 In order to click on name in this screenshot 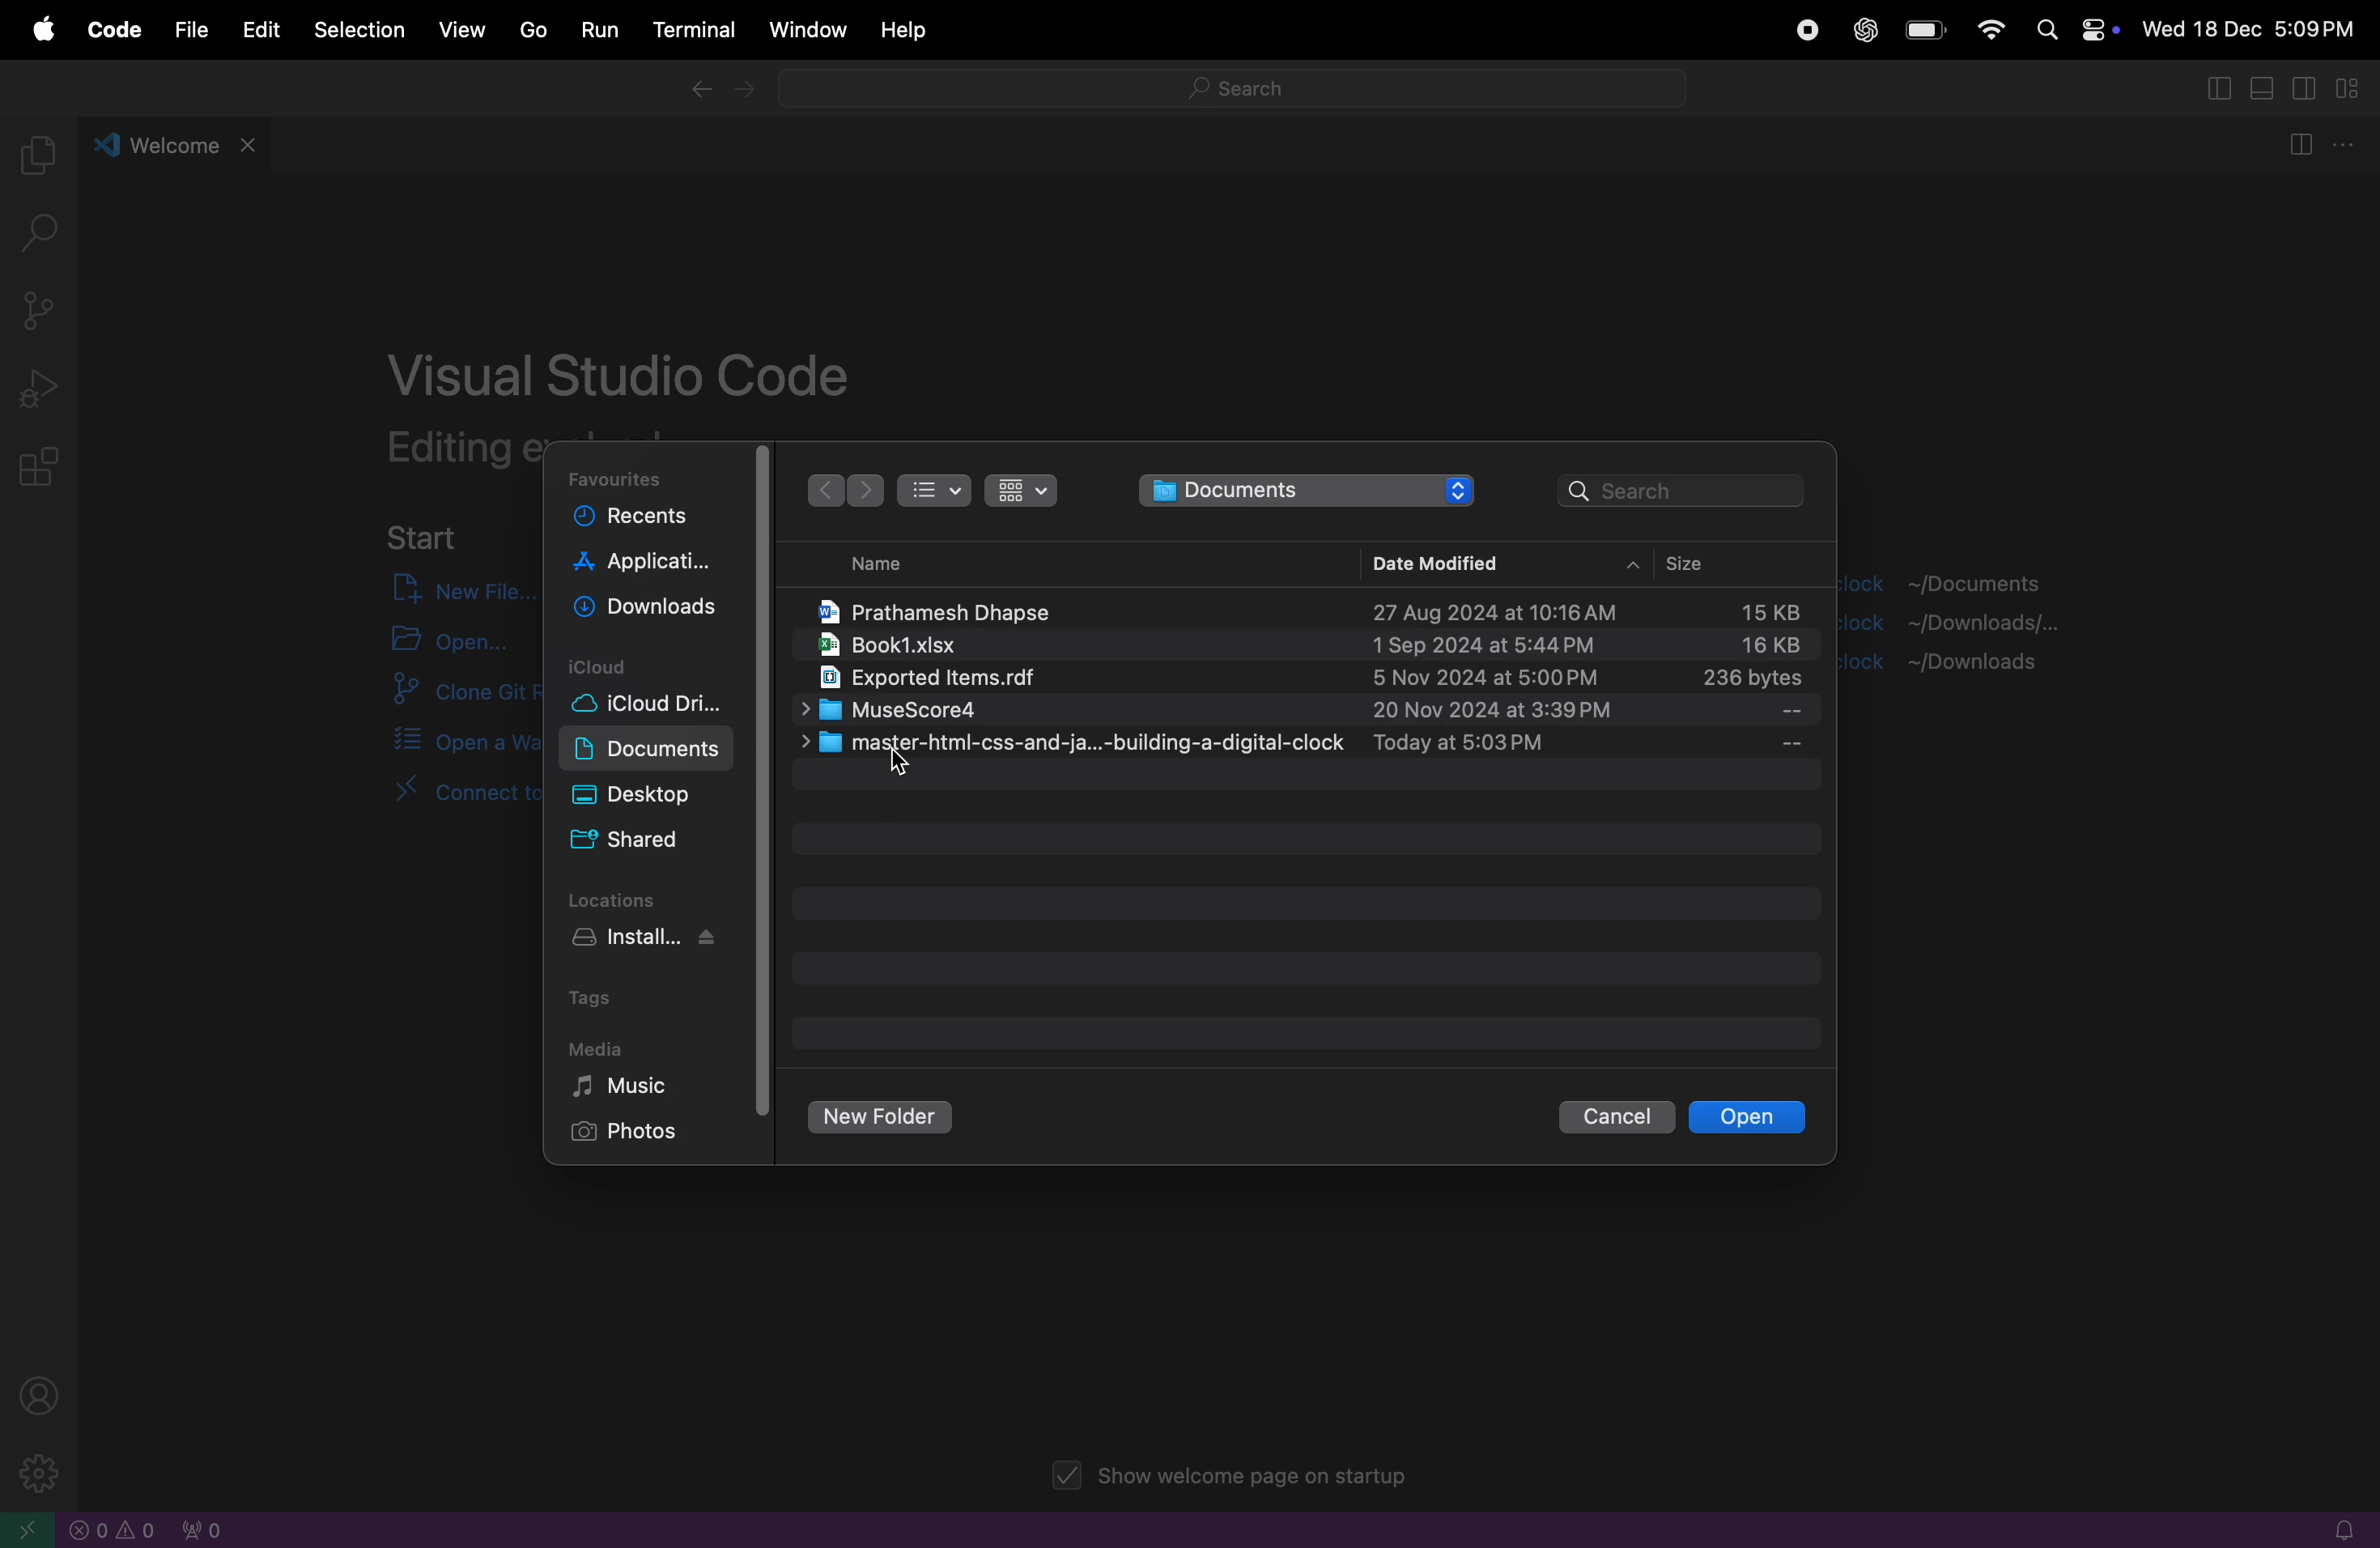, I will do `click(862, 564)`.